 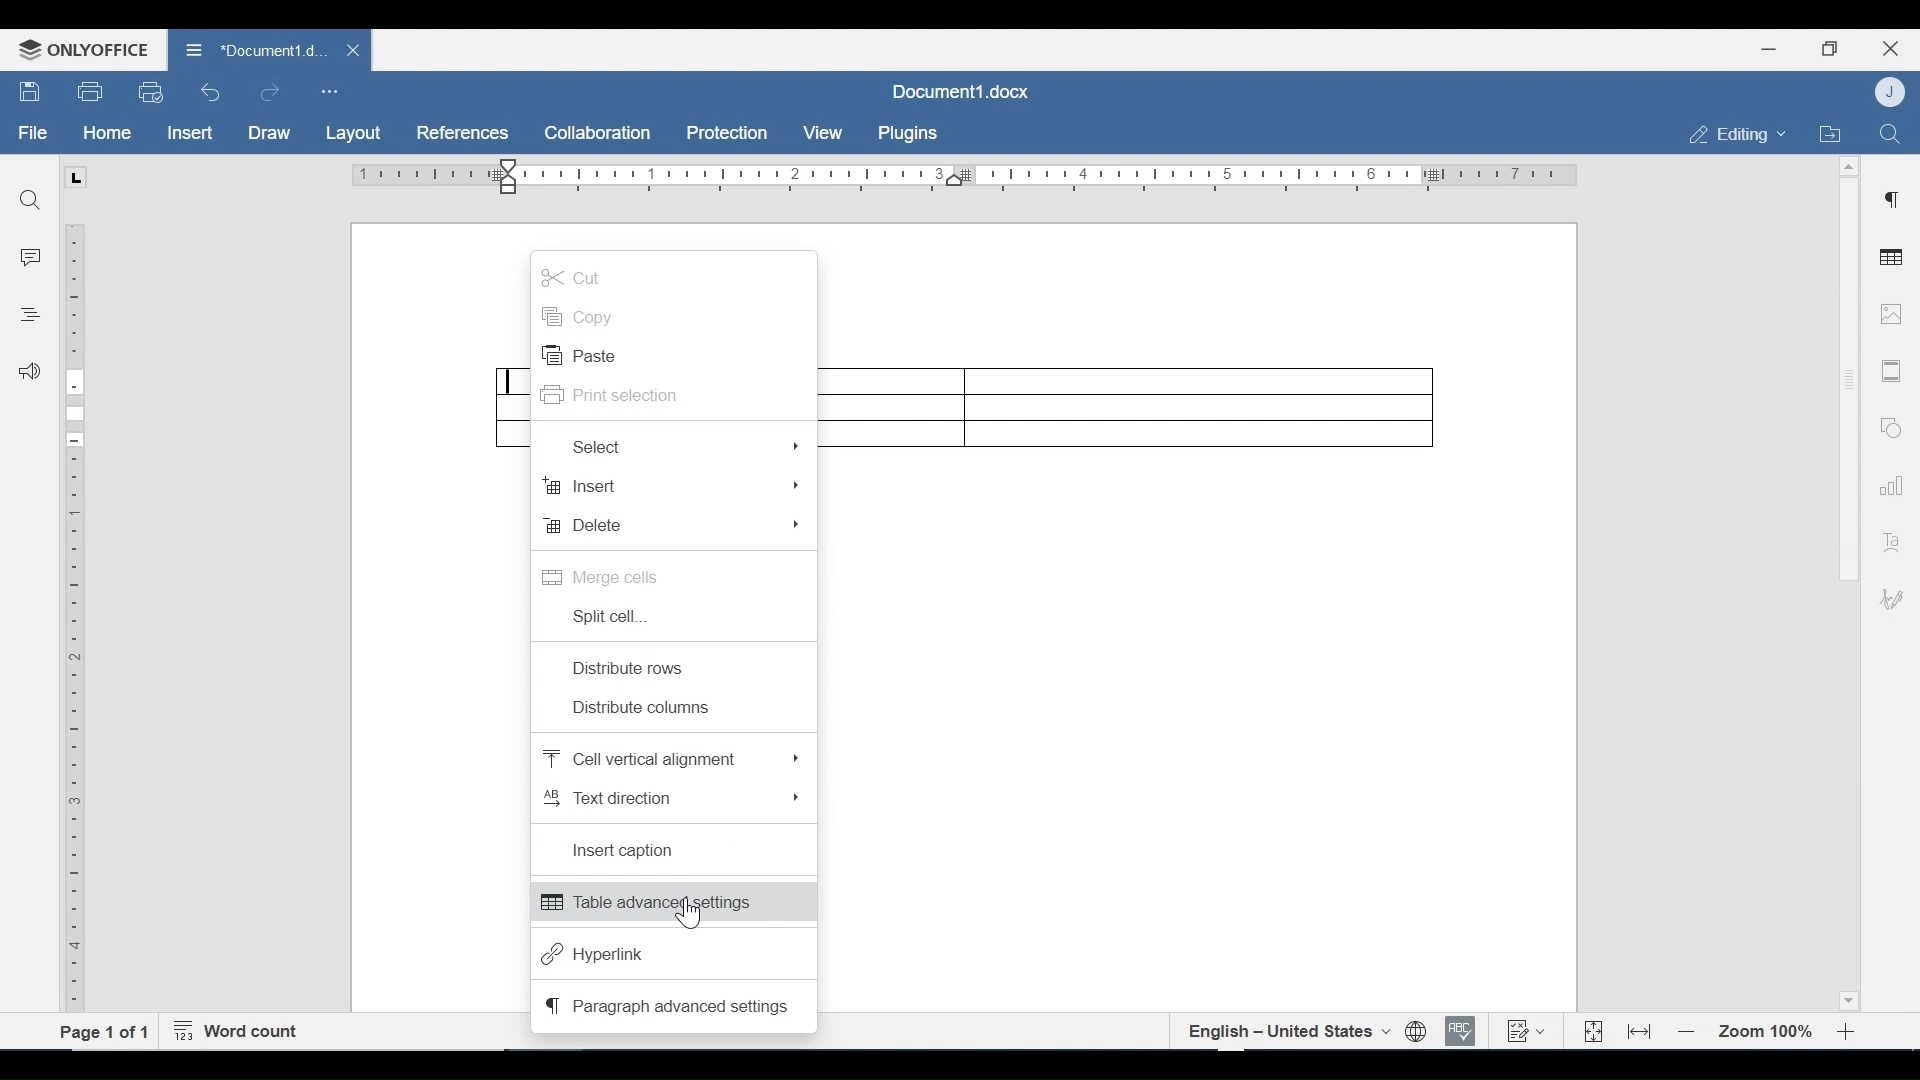 I want to click on Headings, so click(x=29, y=312).